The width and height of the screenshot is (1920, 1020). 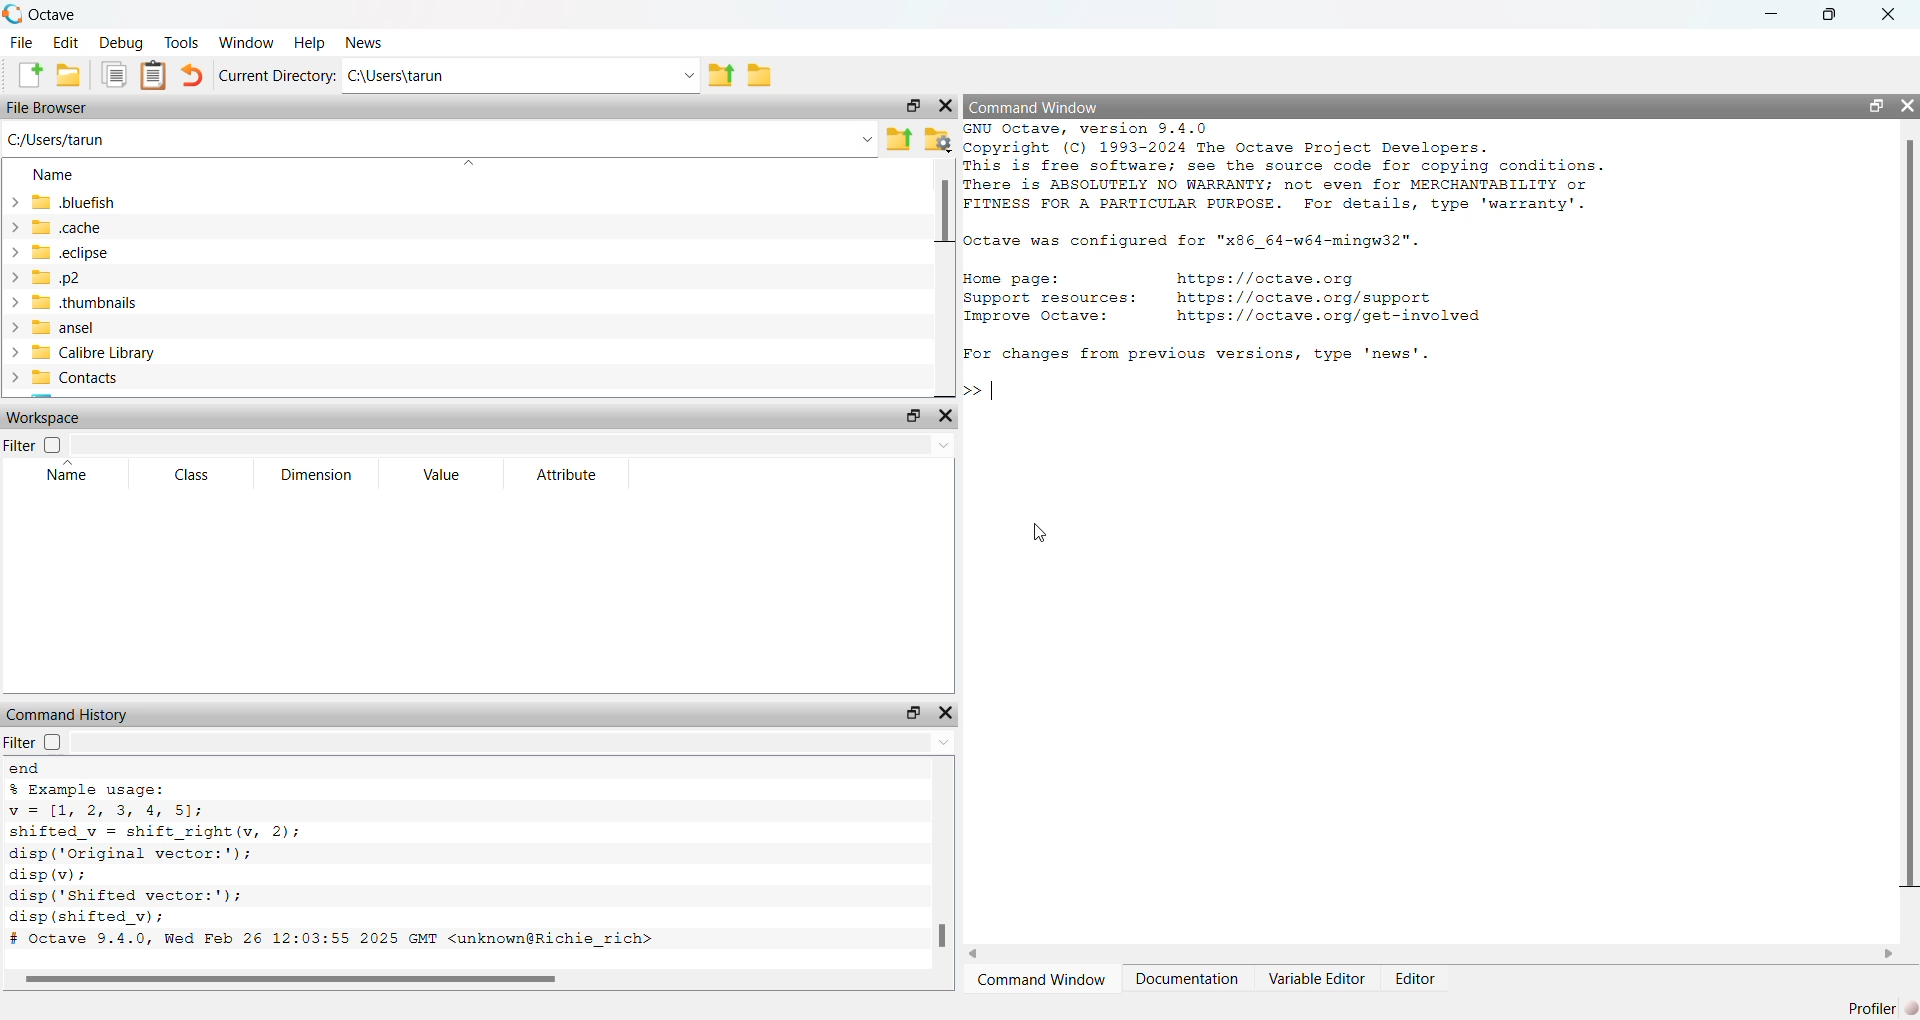 What do you see at coordinates (111, 77) in the screenshot?
I see `copy` at bounding box center [111, 77].